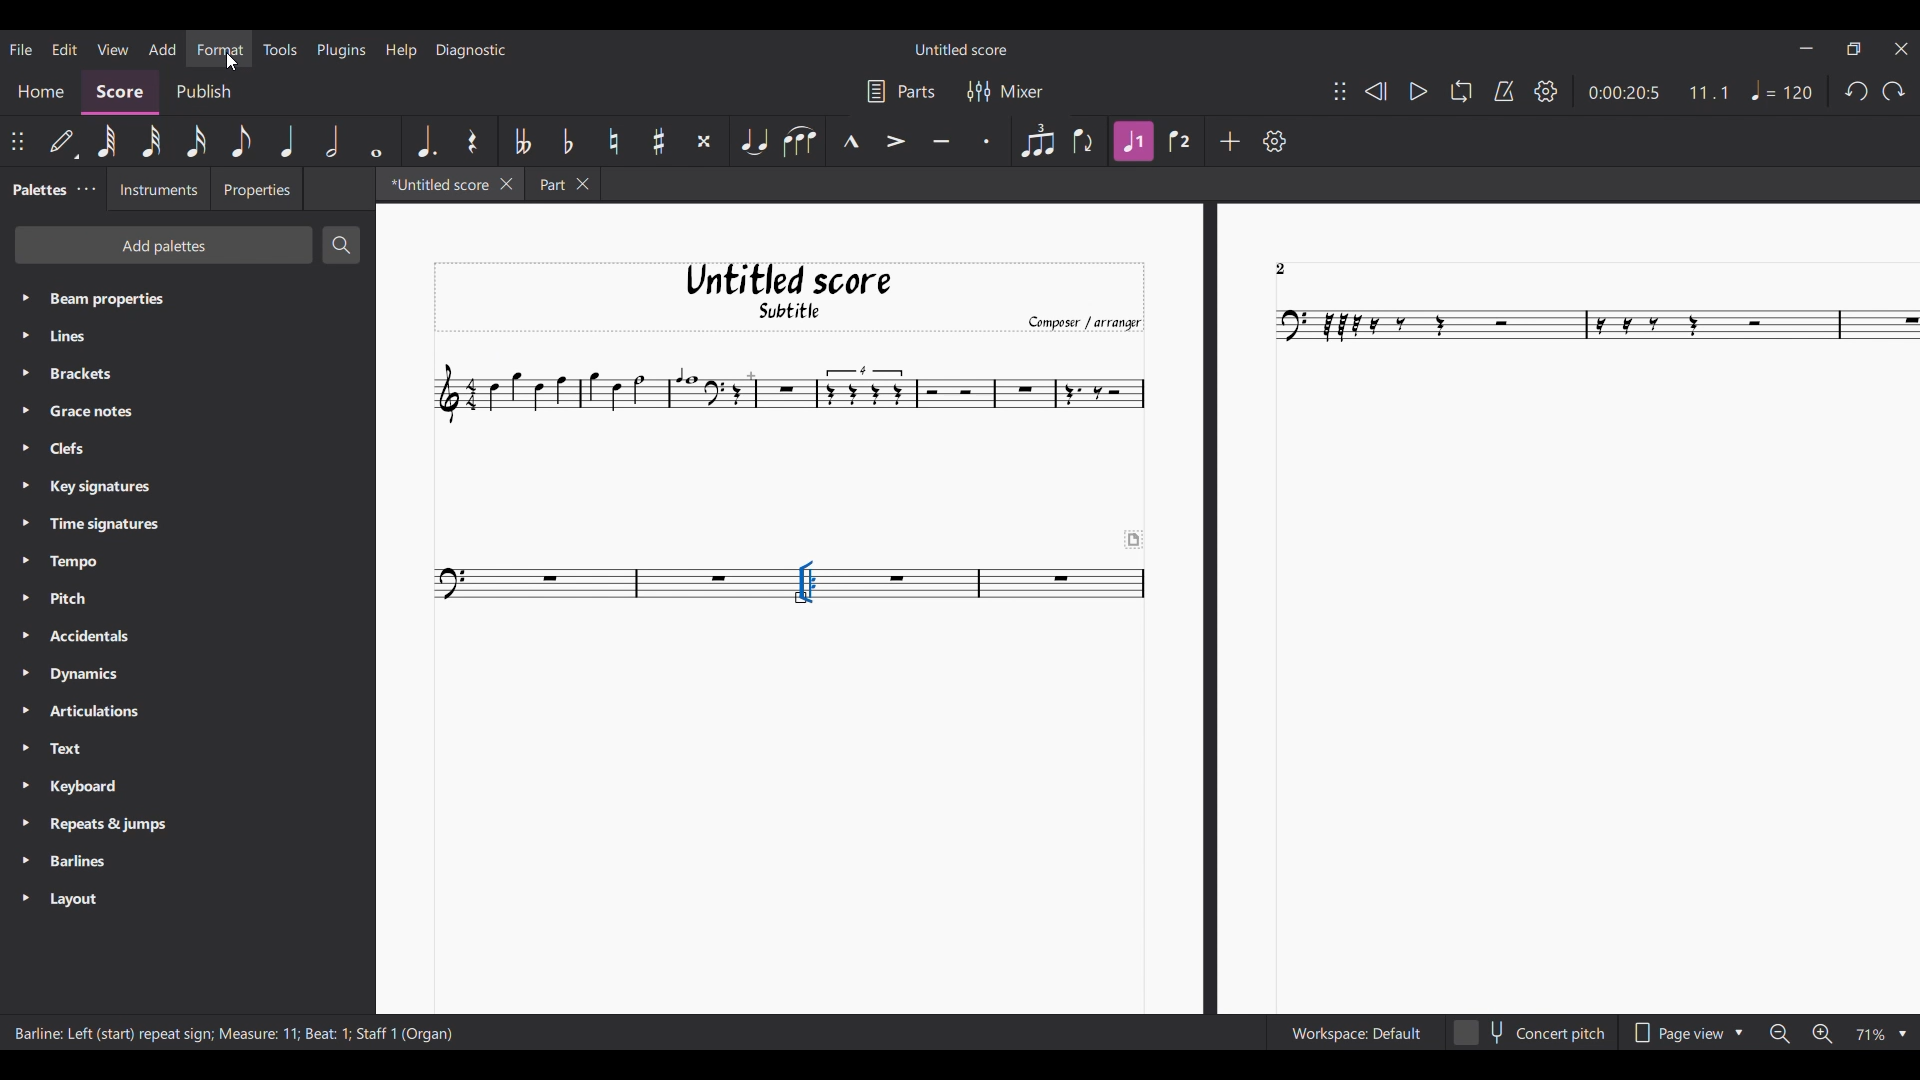 This screenshot has width=1920, height=1080. What do you see at coordinates (35, 190) in the screenshot?
I see `Palette tab, current selection` at bounding box center [35, 190].